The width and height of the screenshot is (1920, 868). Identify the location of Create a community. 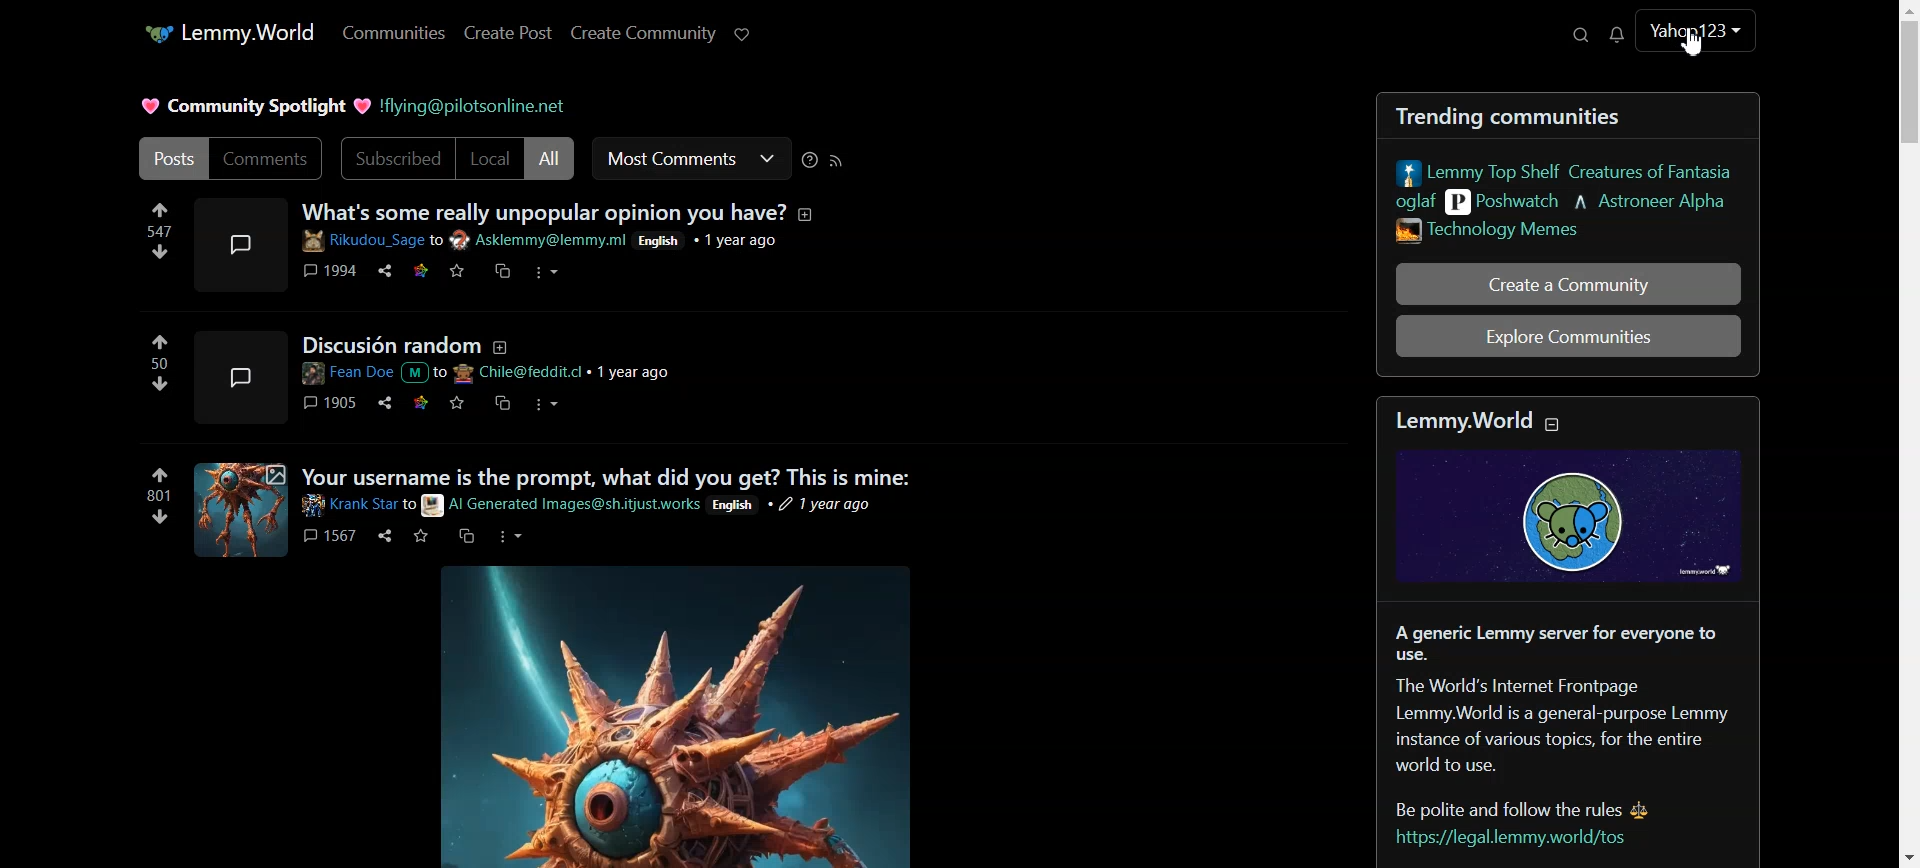
(1566, 283).